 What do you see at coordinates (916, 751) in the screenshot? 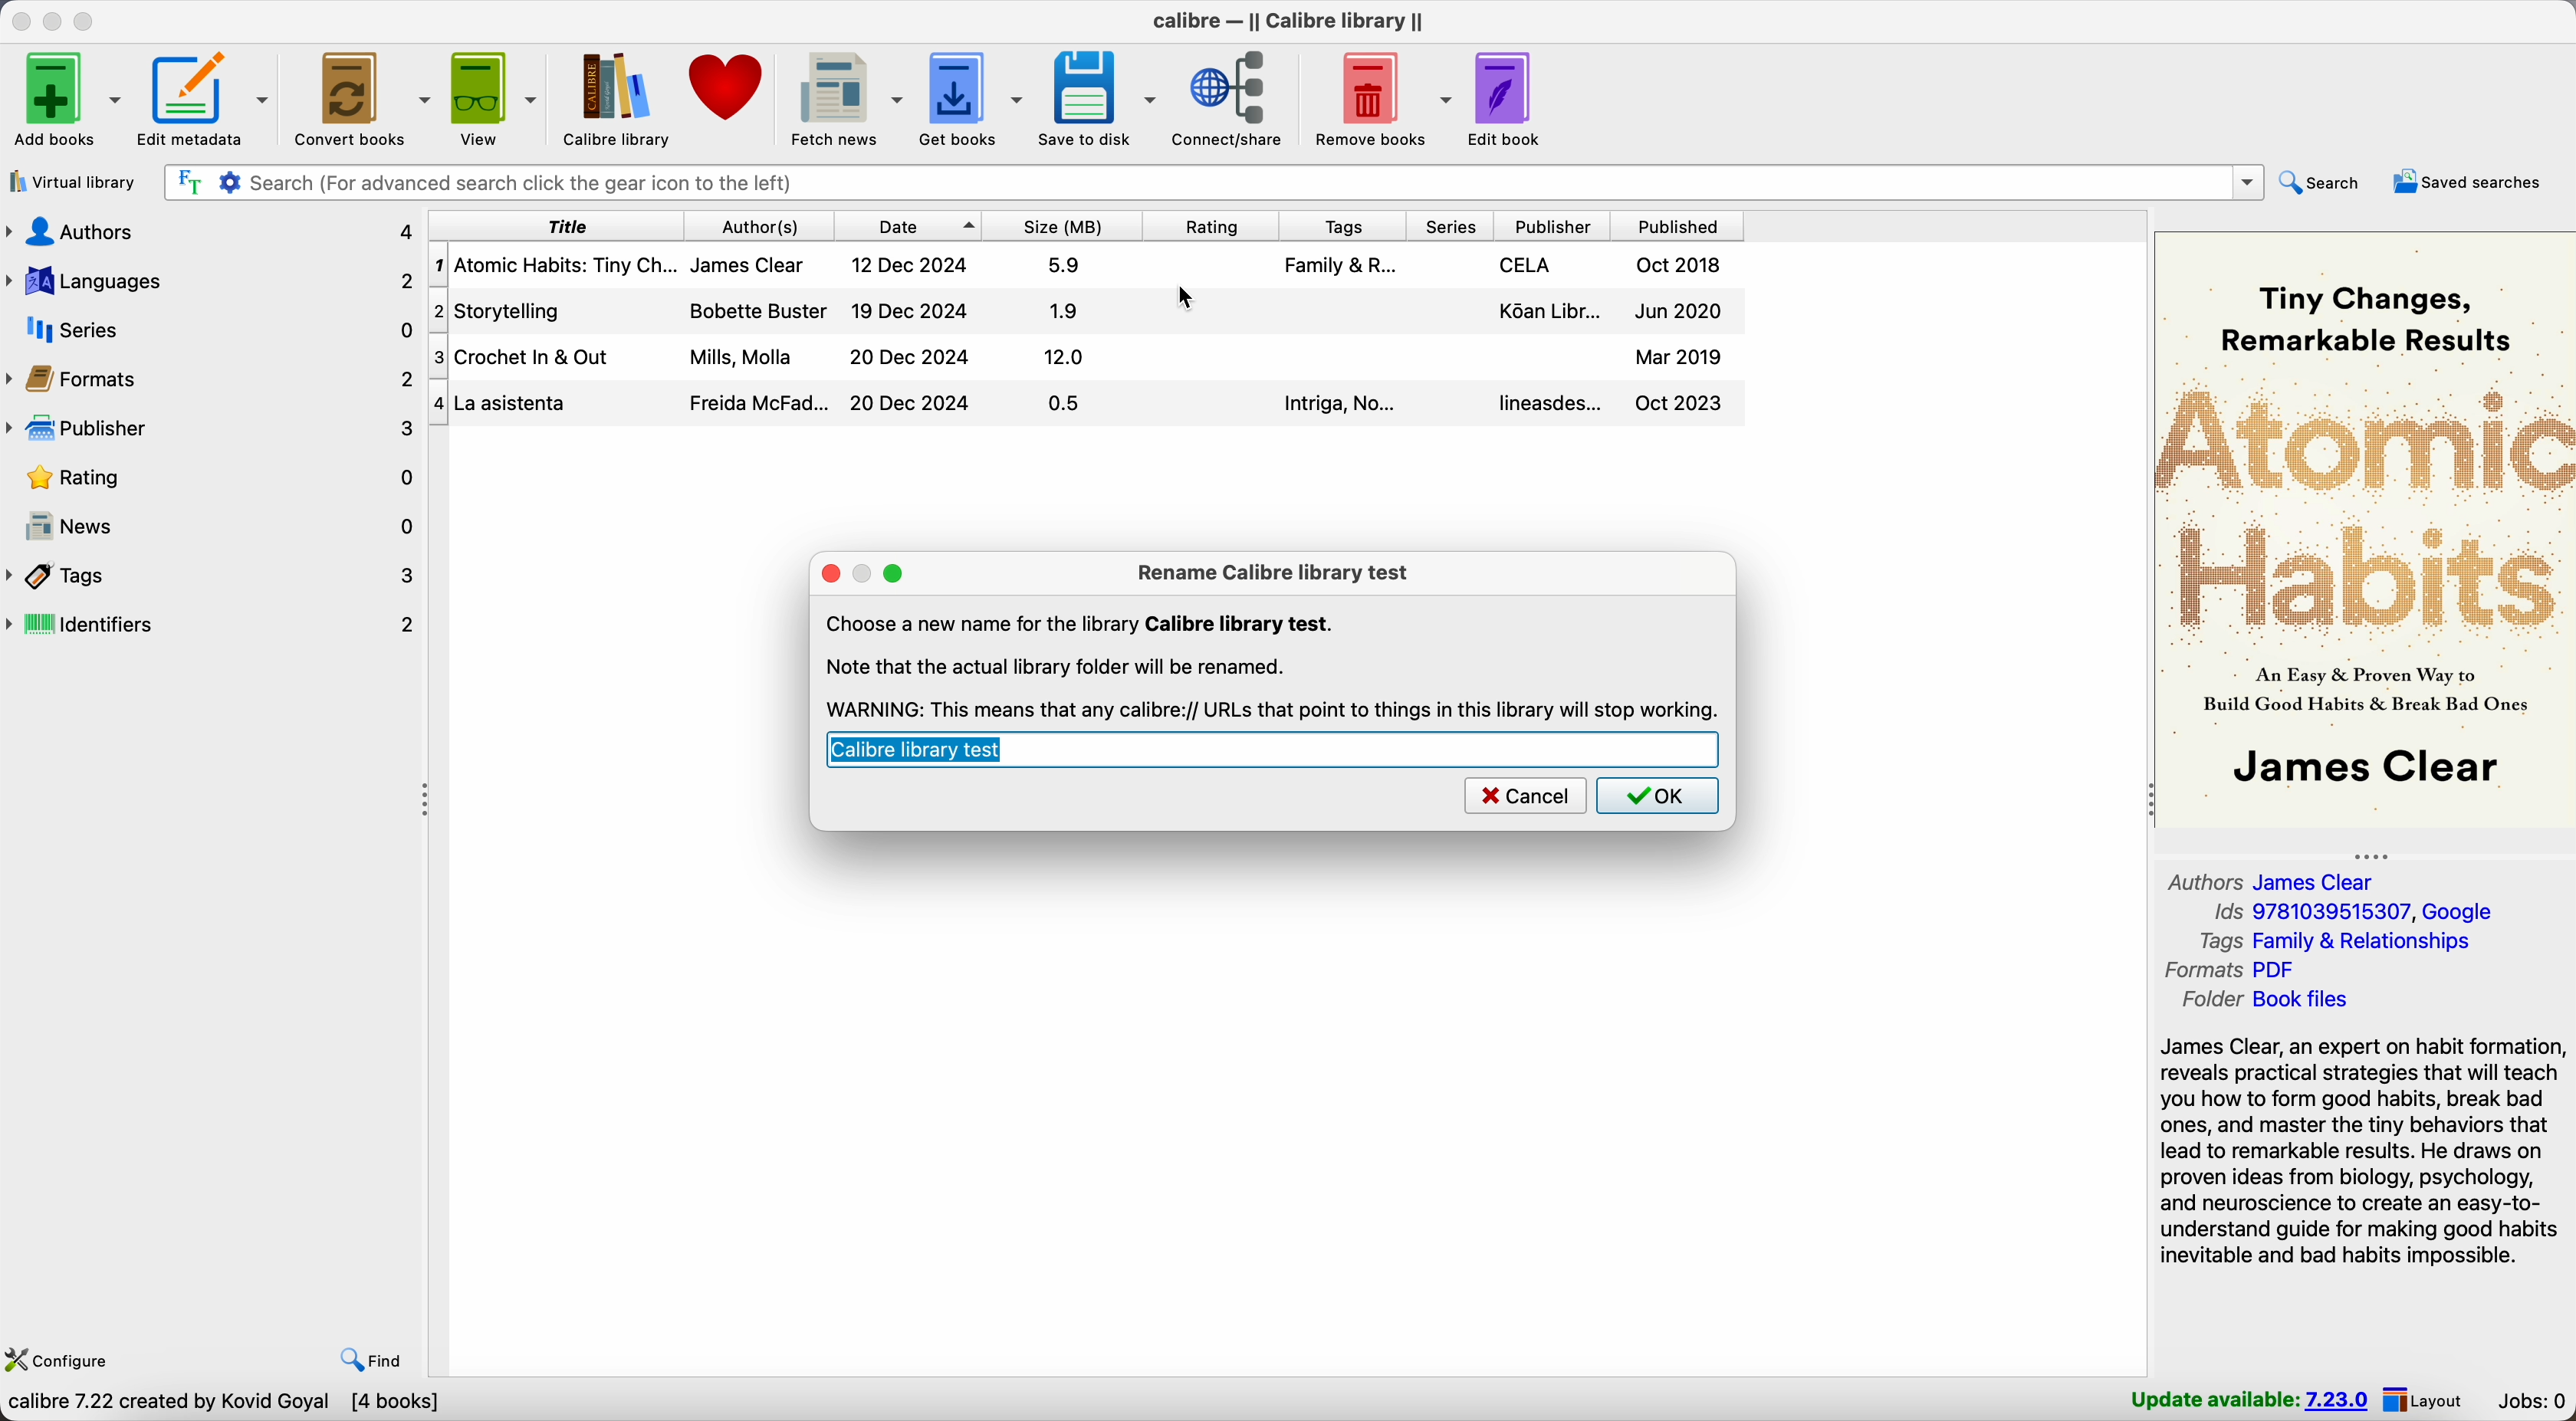
I see `calibre library test` at bounding box center [916, 751].